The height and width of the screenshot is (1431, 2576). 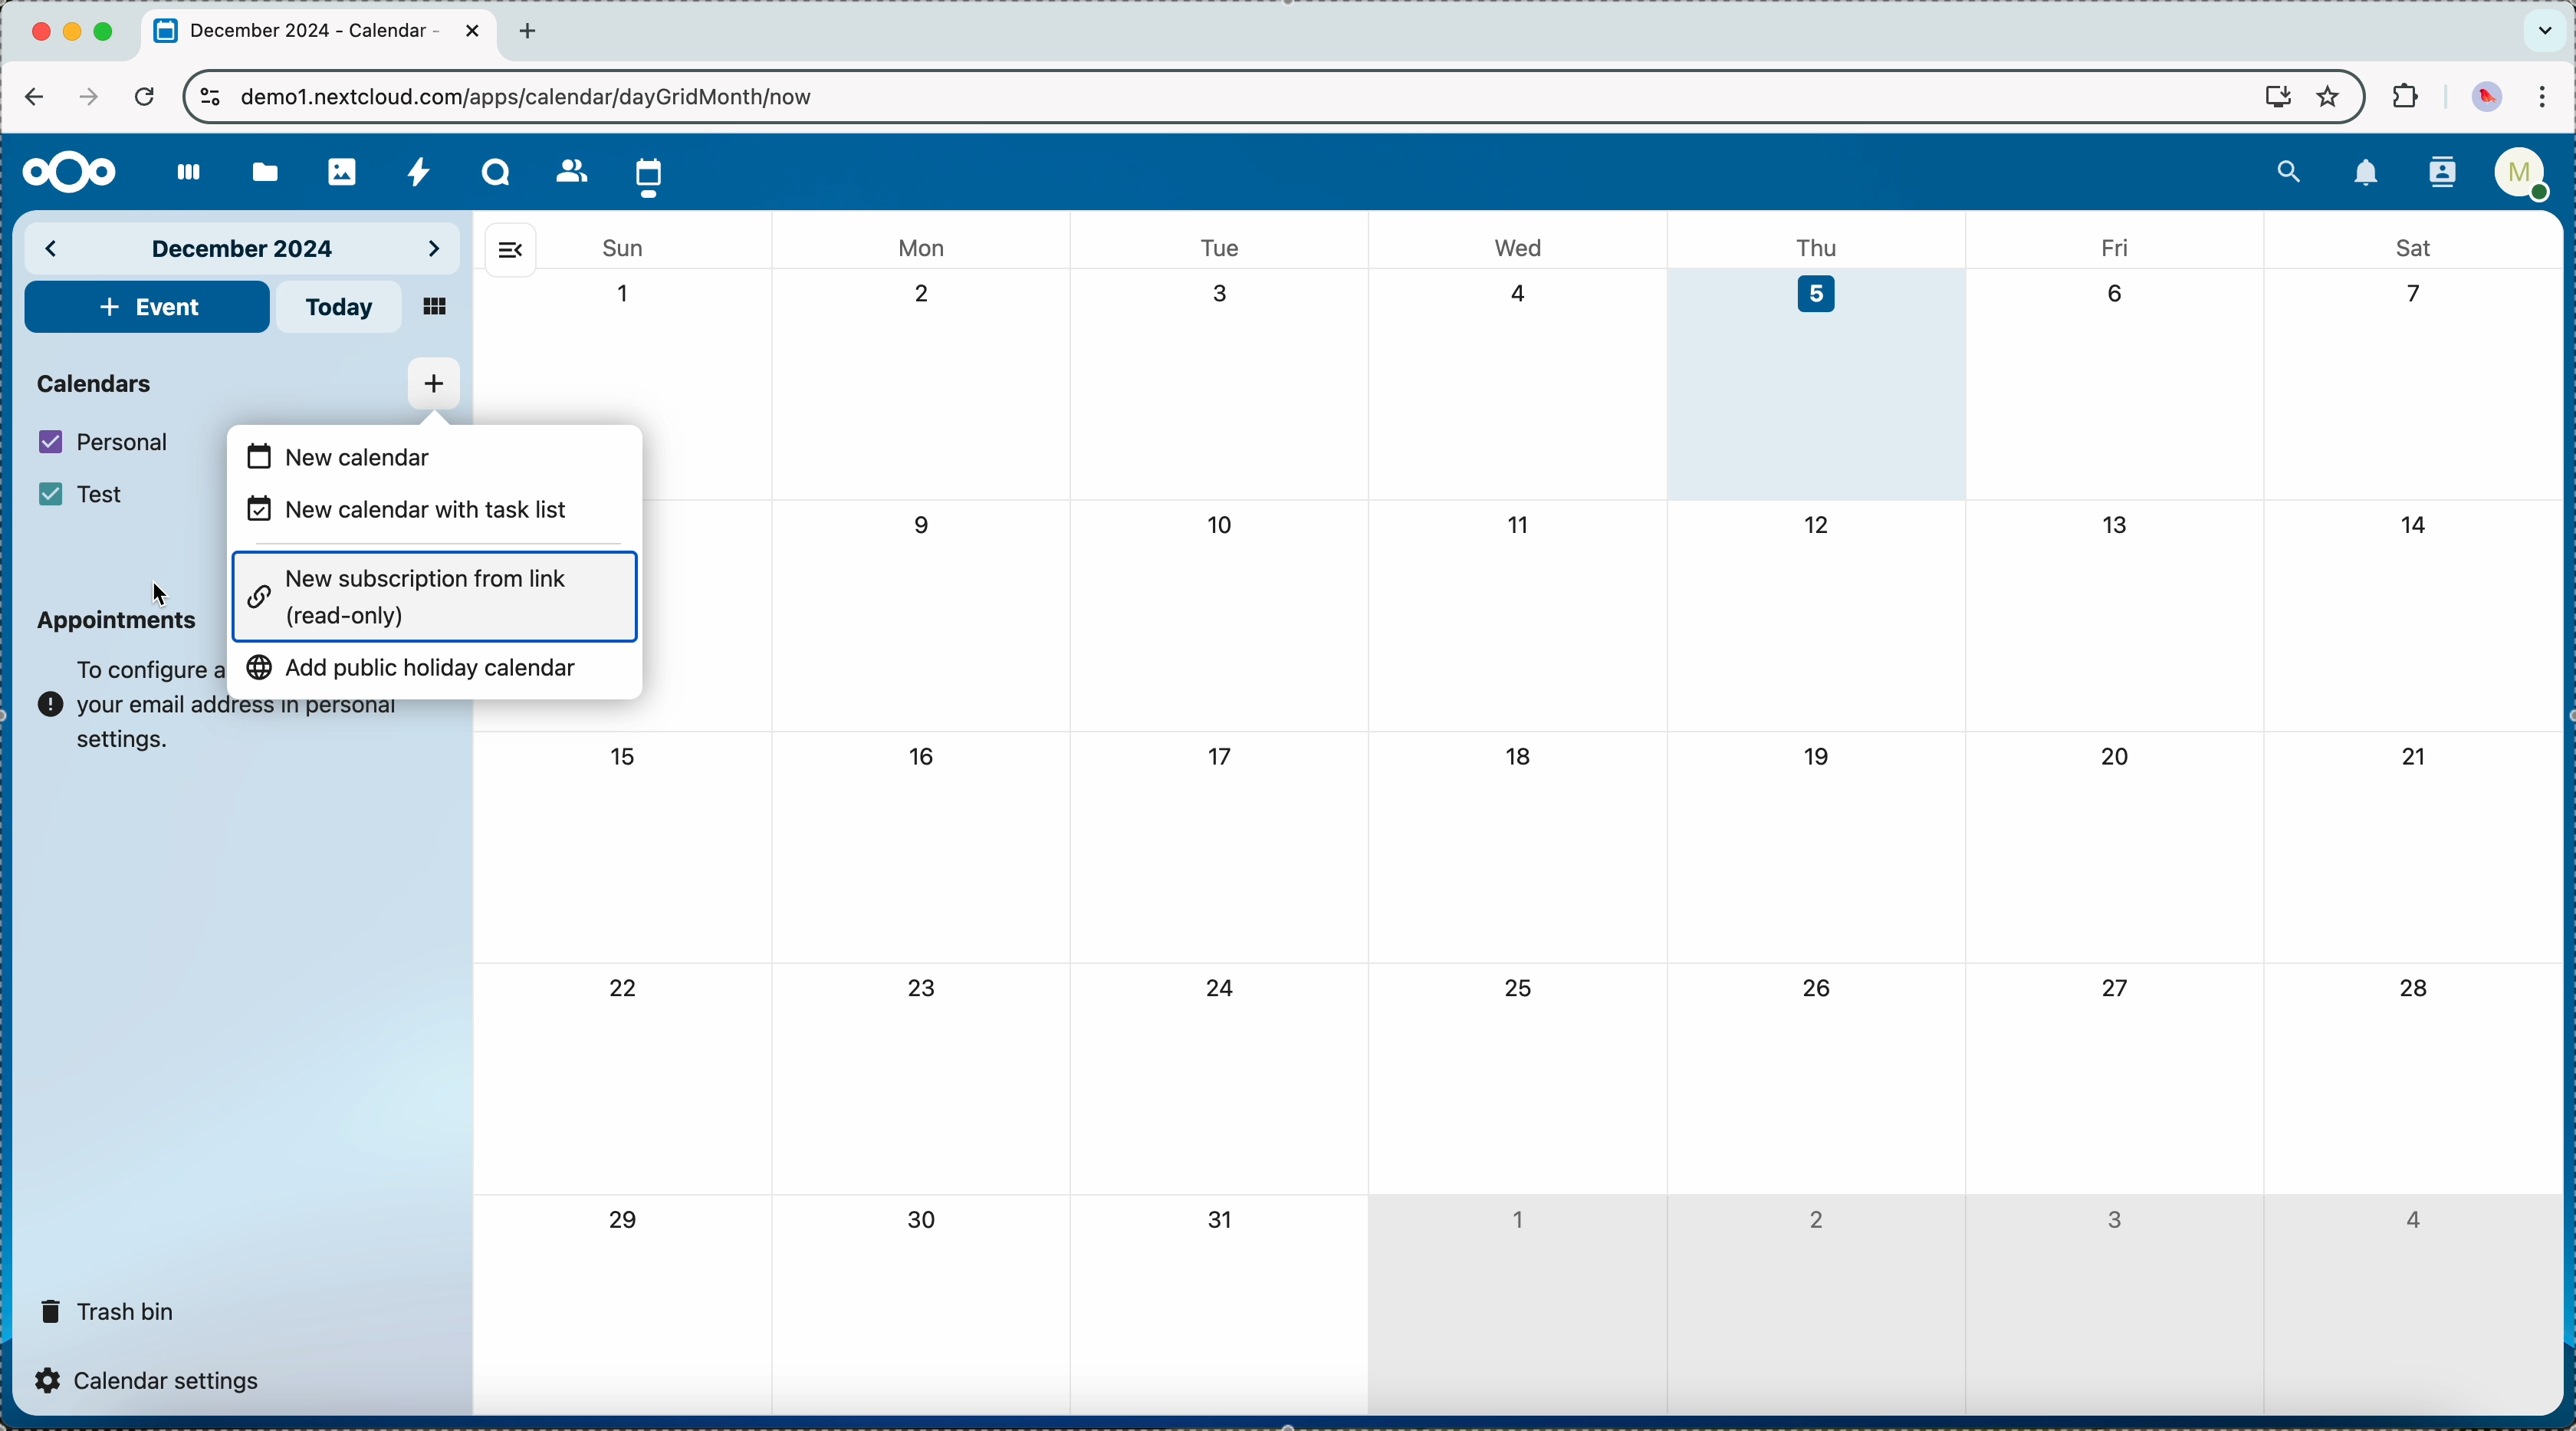 I want to click on trash bin, so click(x=109, y=1304).